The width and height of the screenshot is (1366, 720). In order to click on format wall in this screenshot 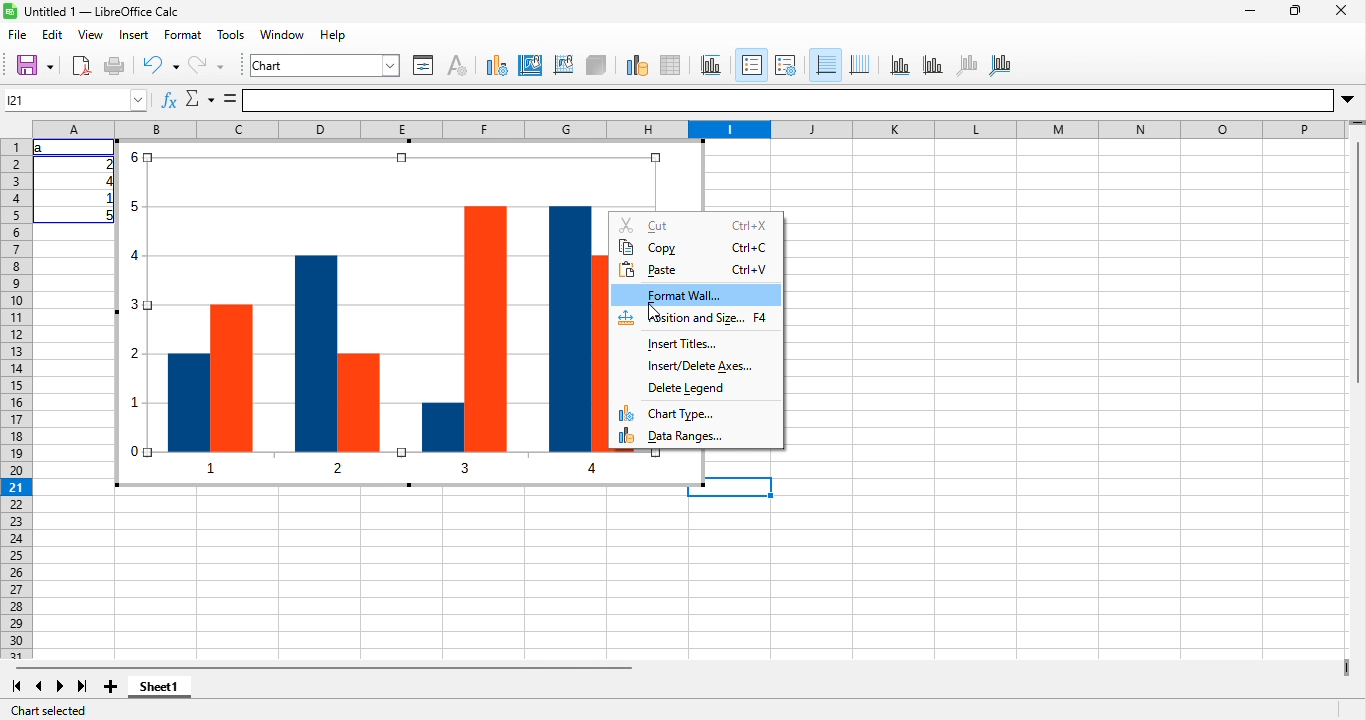, I will do `click(696, 295)`.